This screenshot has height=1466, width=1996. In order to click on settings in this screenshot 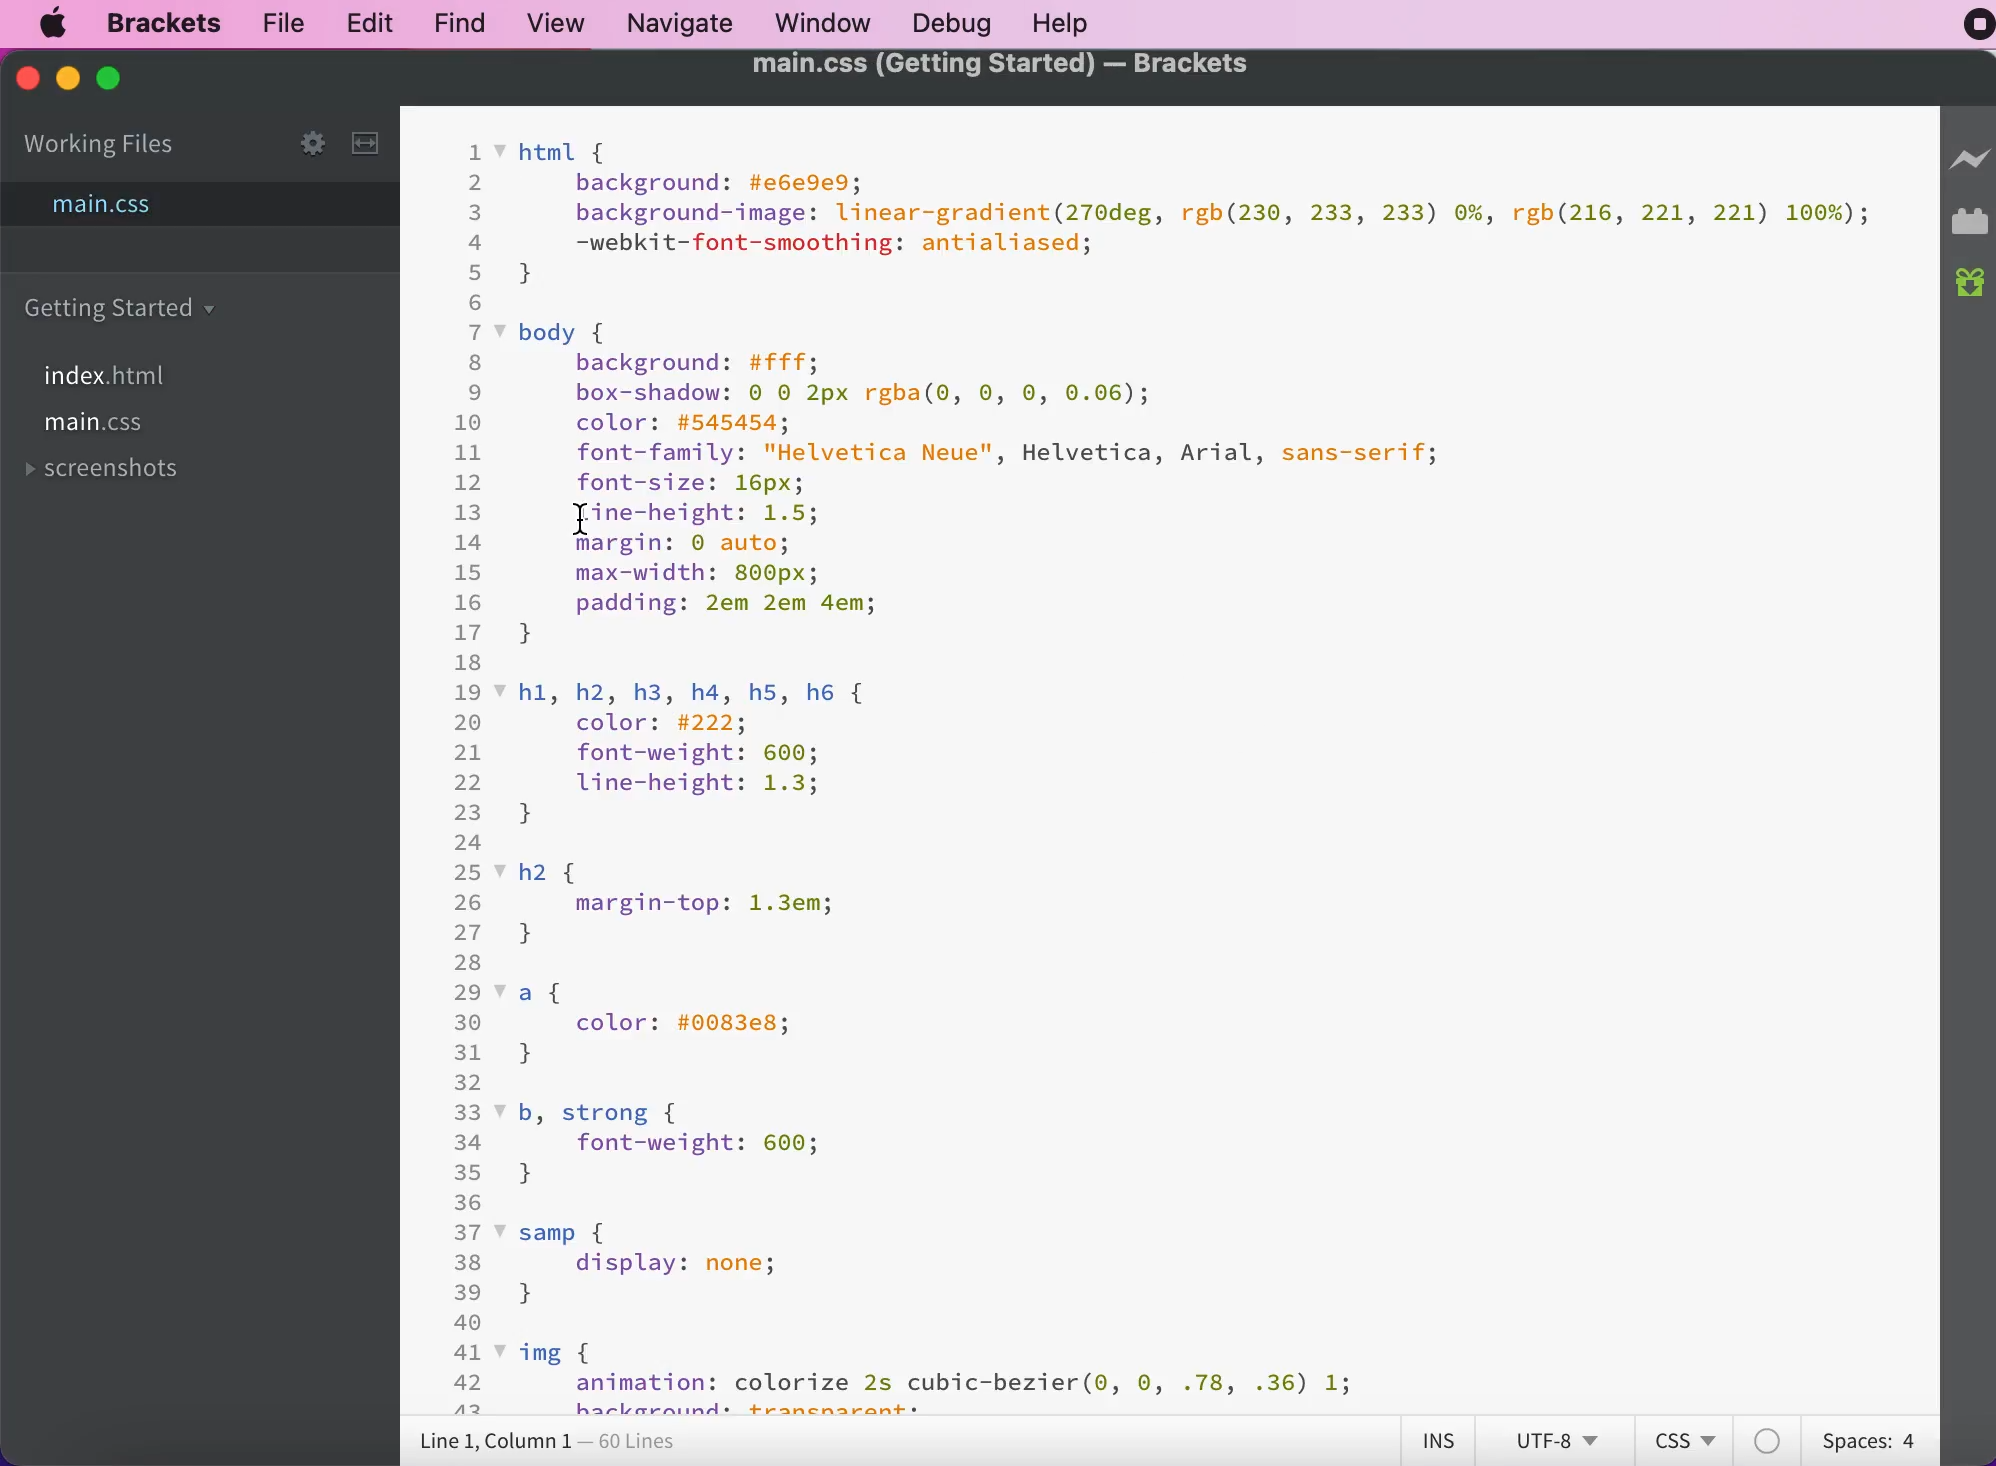, I will do `click(310, 140)`.